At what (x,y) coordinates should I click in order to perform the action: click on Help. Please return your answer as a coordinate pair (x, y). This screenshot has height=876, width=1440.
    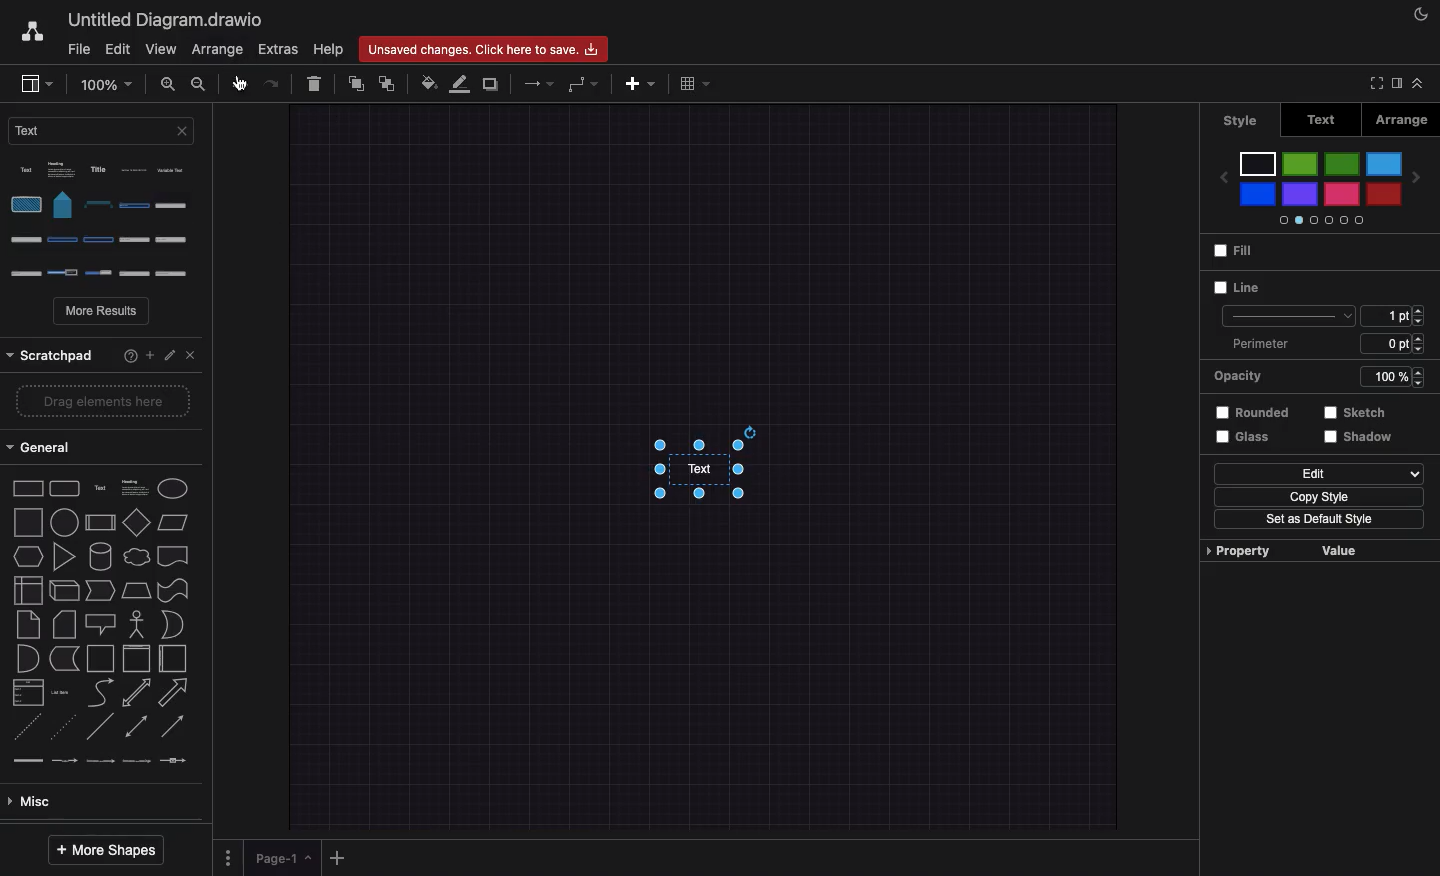
    Looking at the image, I should click on (329, 49).